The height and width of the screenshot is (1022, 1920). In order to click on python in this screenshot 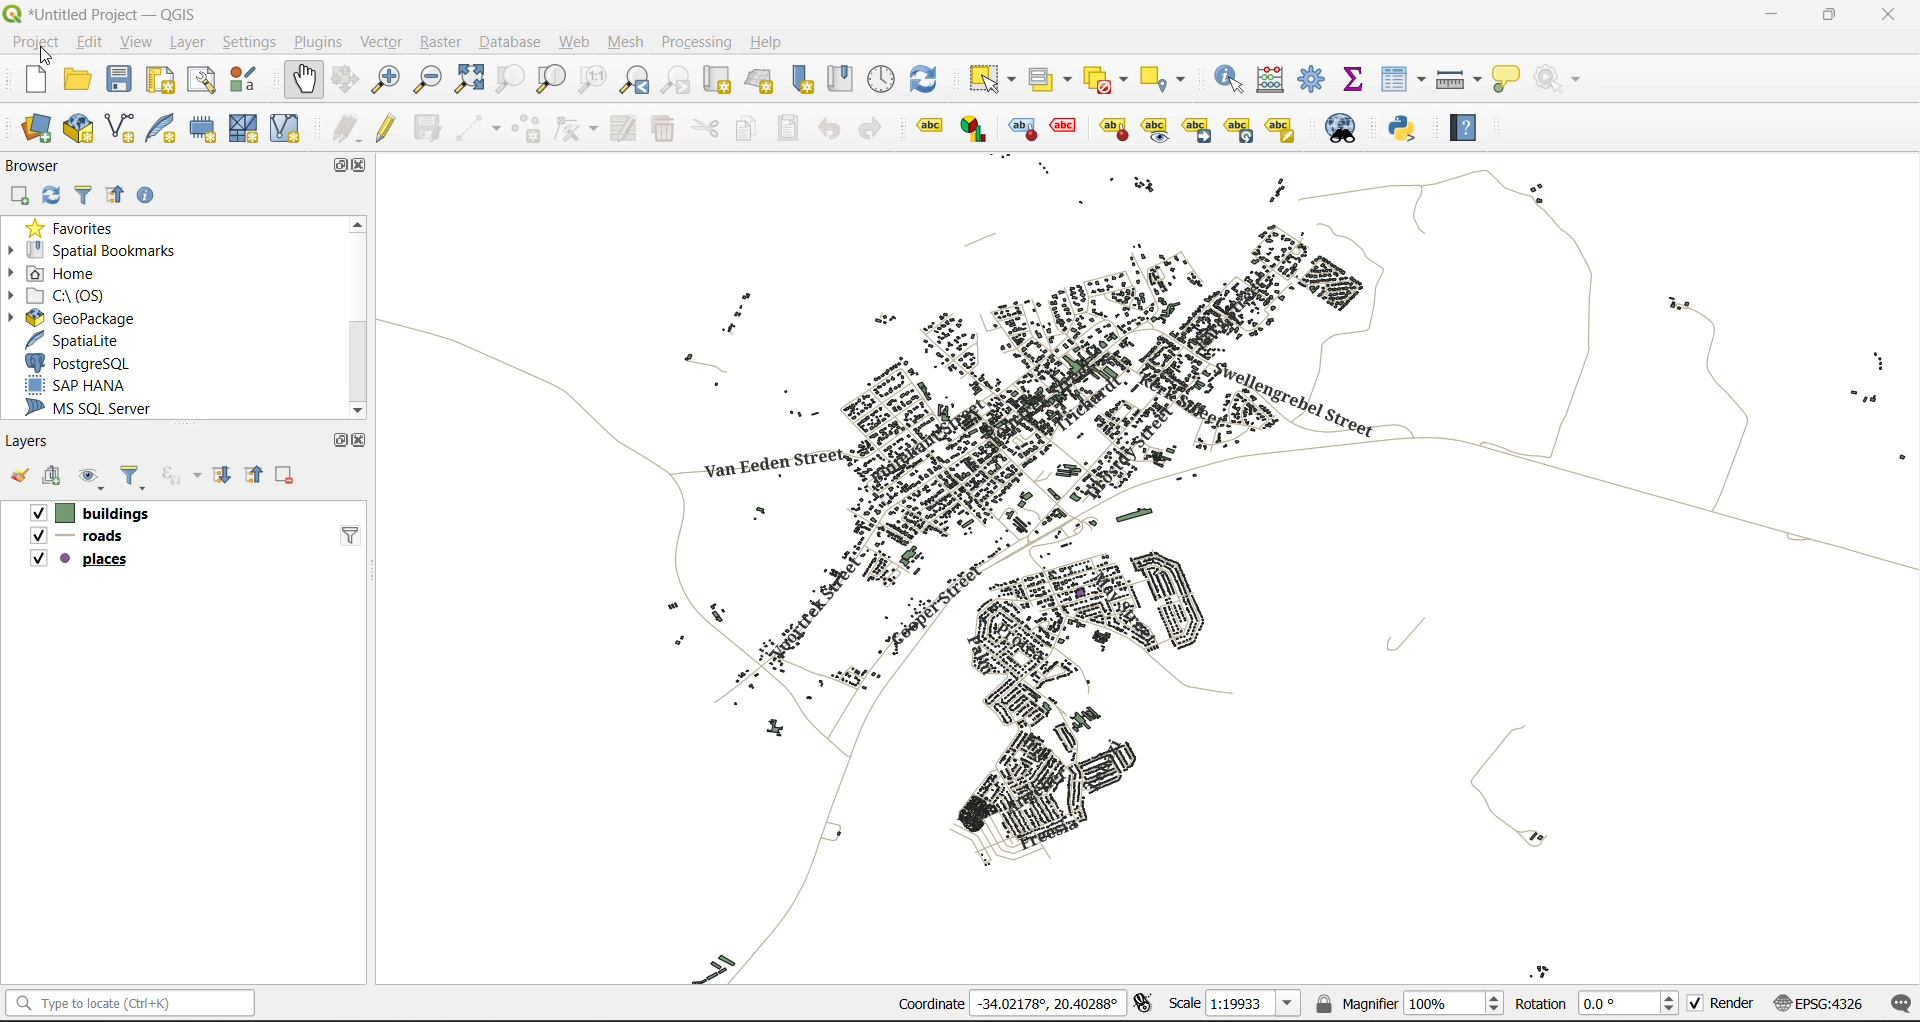, I will do `click(1411, 130)`.